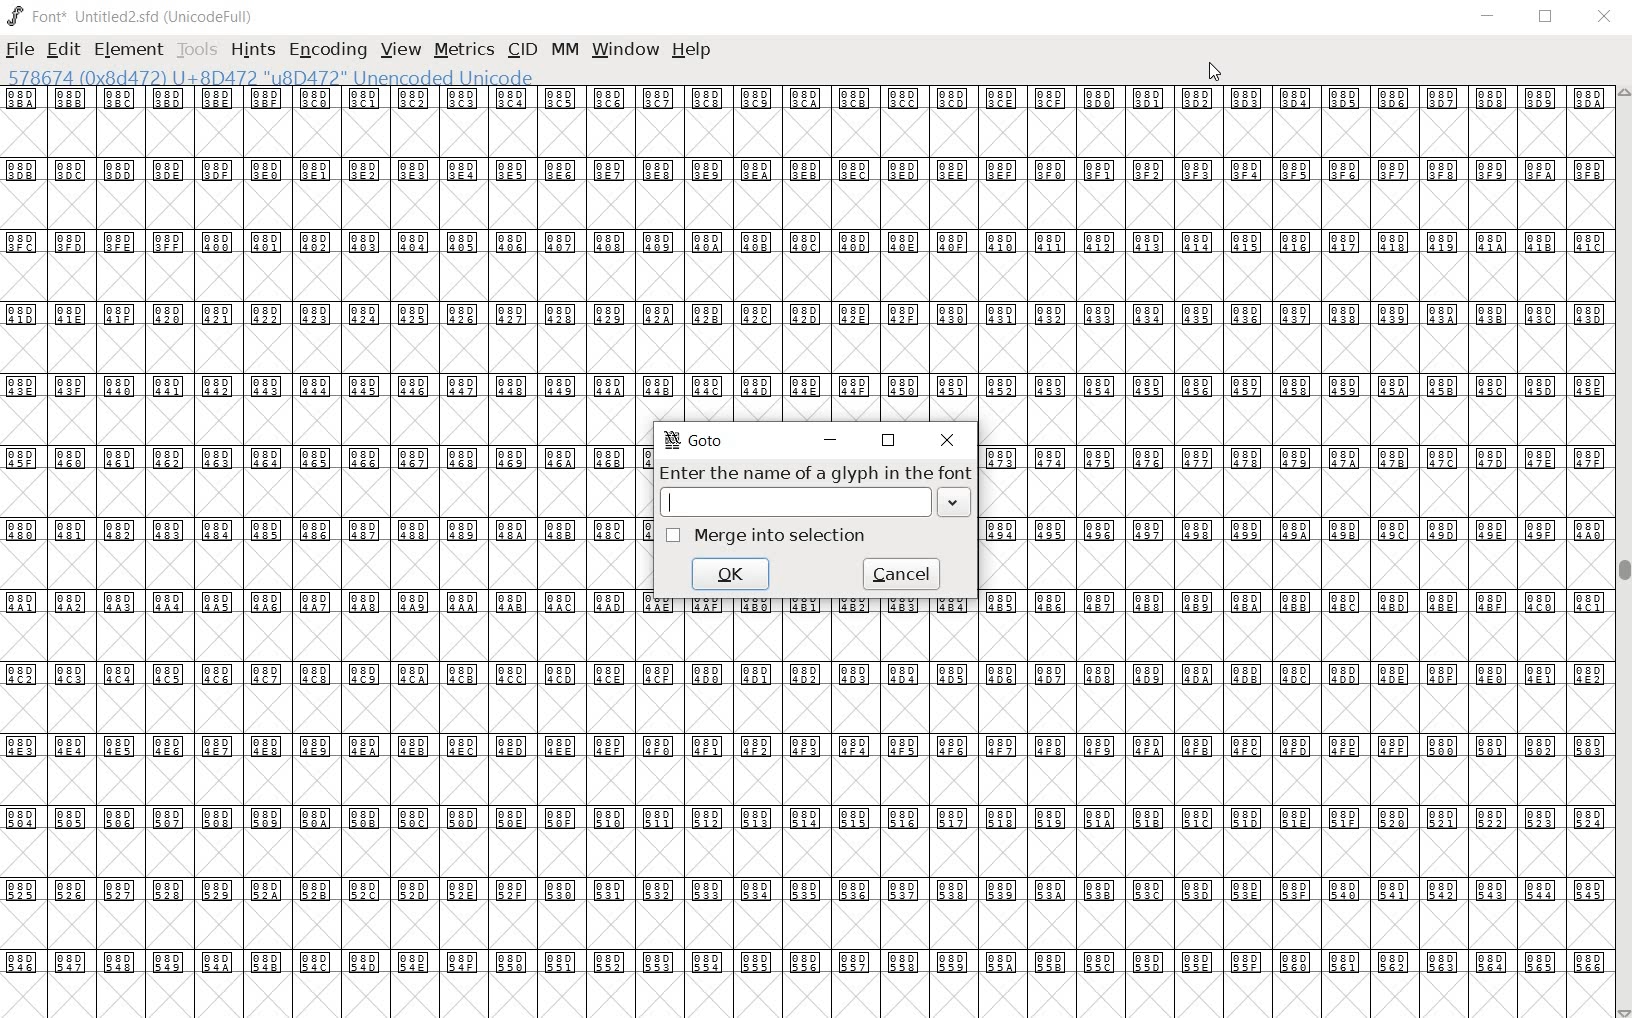 The width and height of the screenshot is (1632, 1018). Describe the element at coordinates (128, 49) in the screenshot. I see `element` at that location.